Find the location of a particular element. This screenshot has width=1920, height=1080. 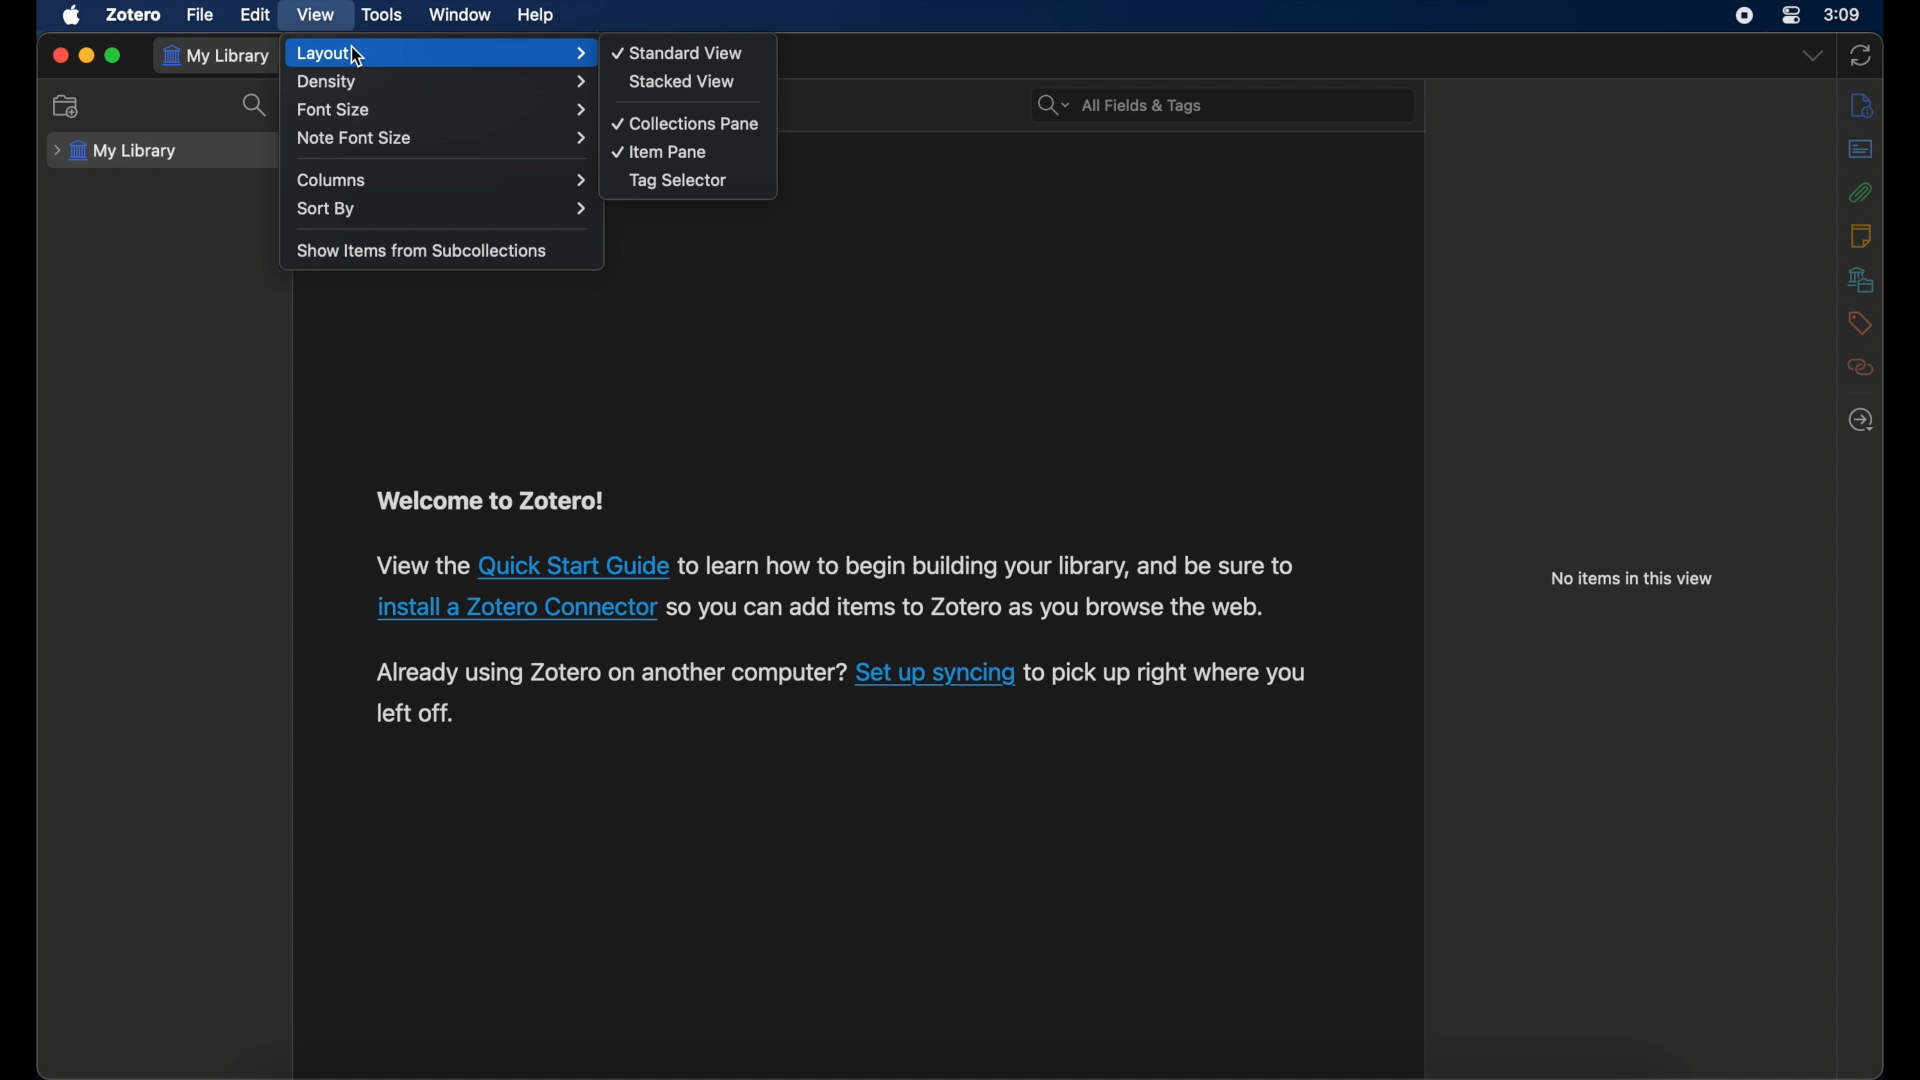

note font size is located at coordinates (442, 138).